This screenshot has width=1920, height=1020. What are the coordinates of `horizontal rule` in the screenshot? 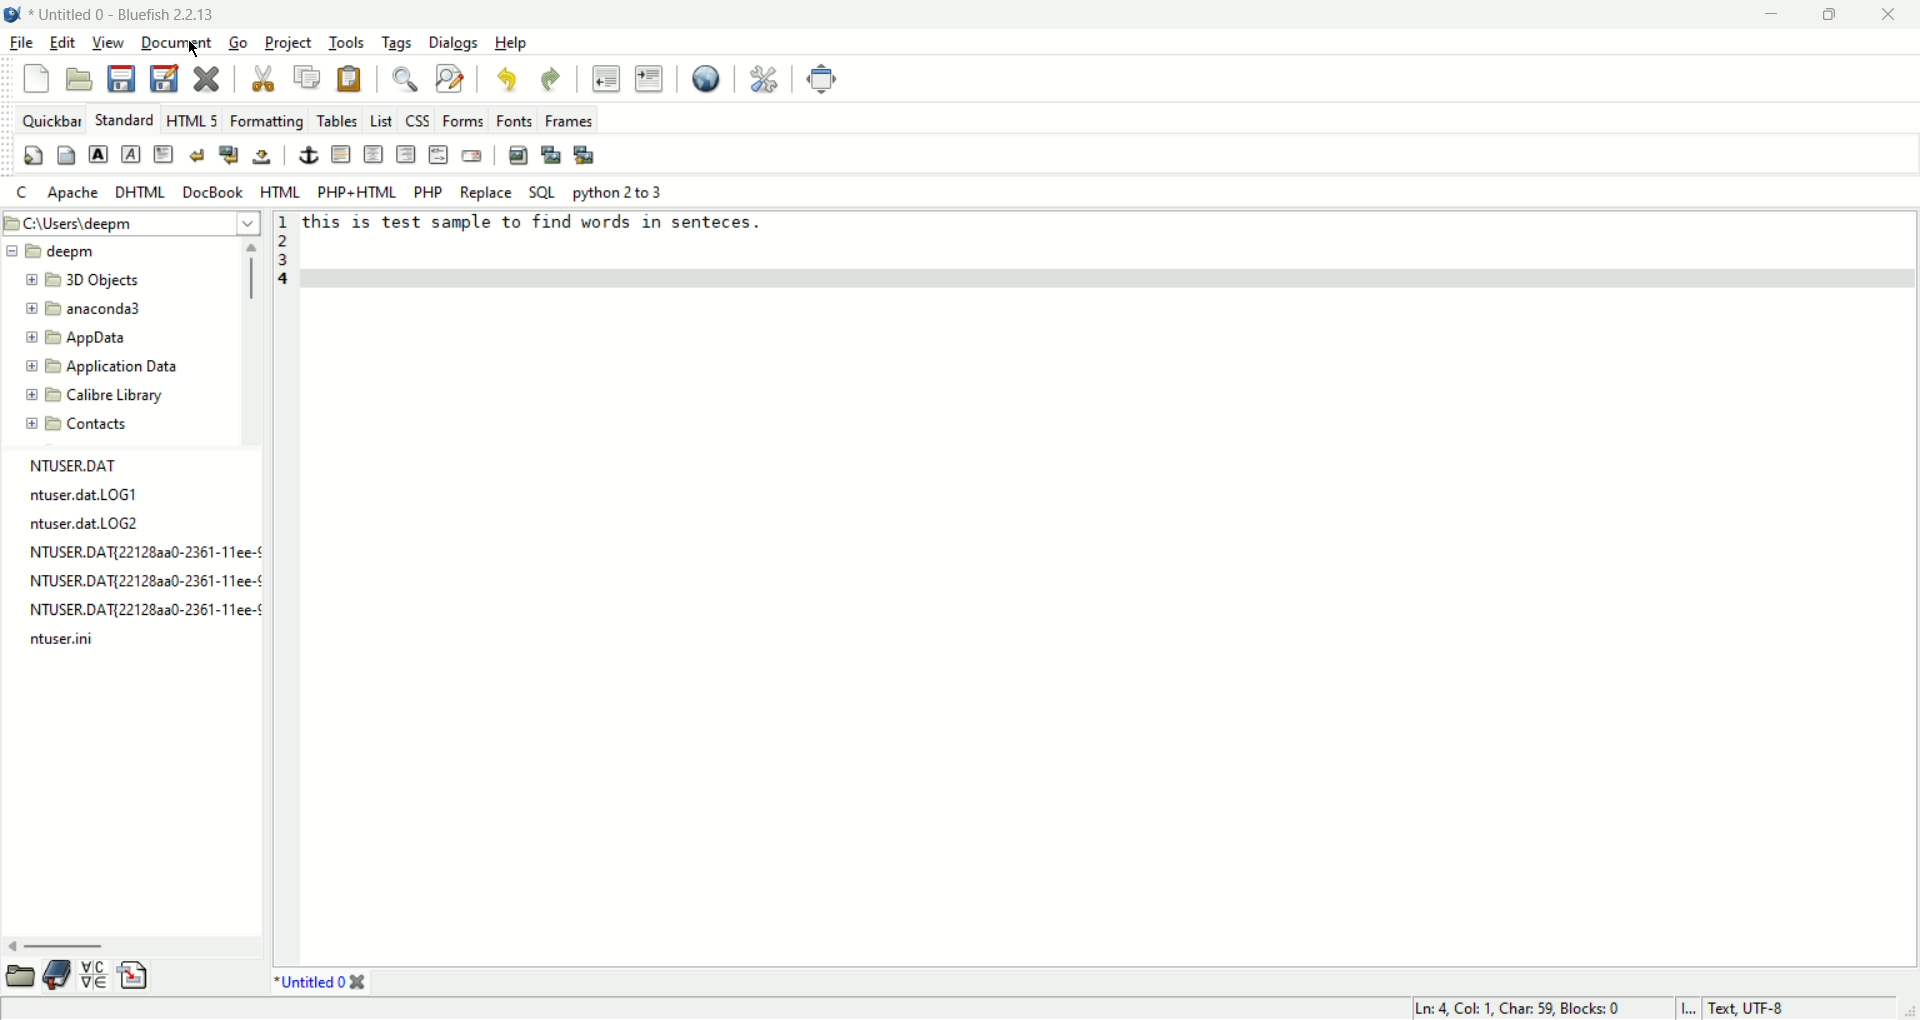 It's located at (342, 155).